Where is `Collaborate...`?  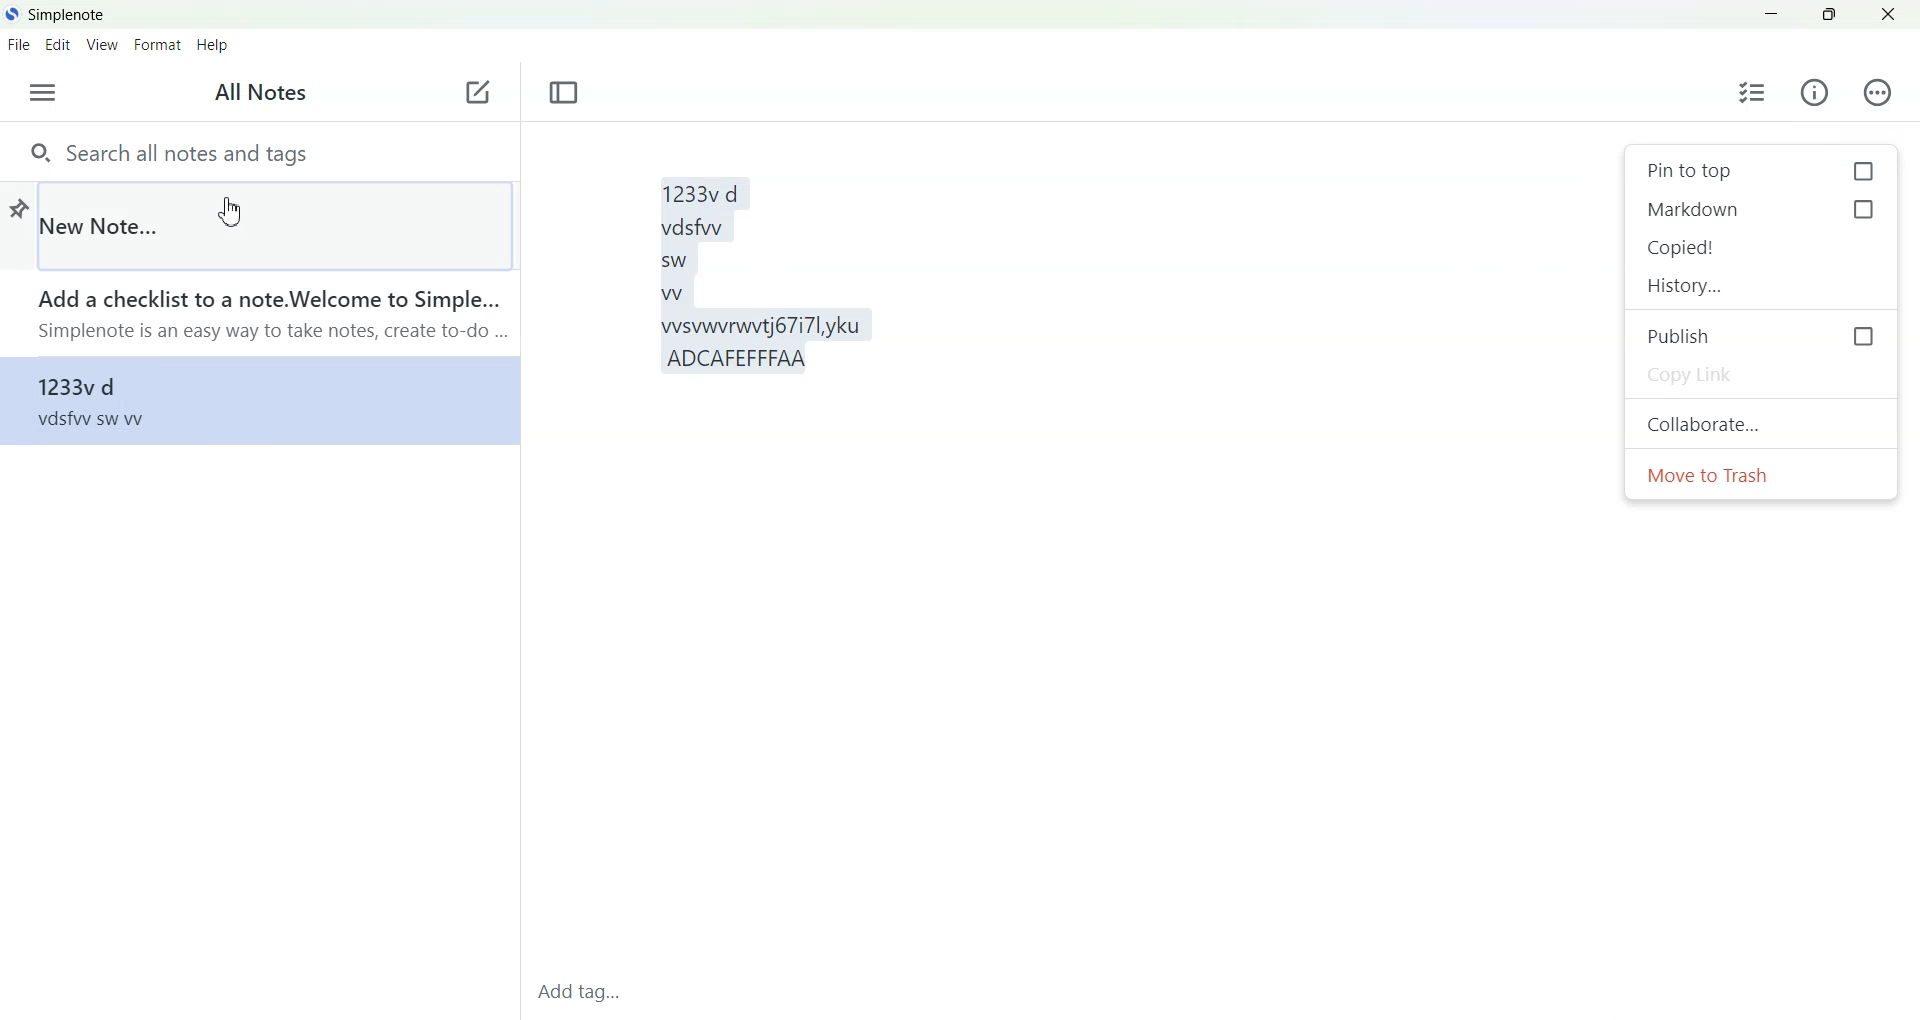 Collaborate... is located at coordinates (1762, 423).